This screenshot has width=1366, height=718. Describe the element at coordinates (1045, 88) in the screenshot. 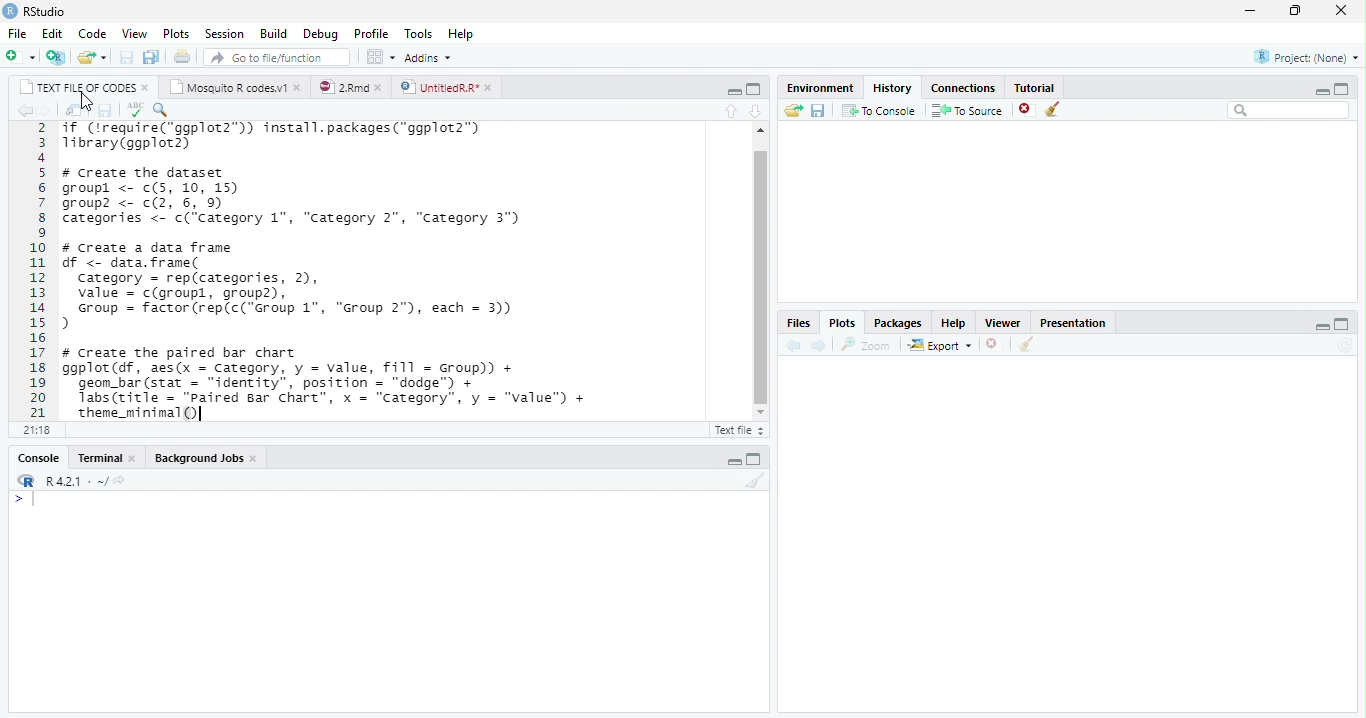

I see `tutorial` at that location.